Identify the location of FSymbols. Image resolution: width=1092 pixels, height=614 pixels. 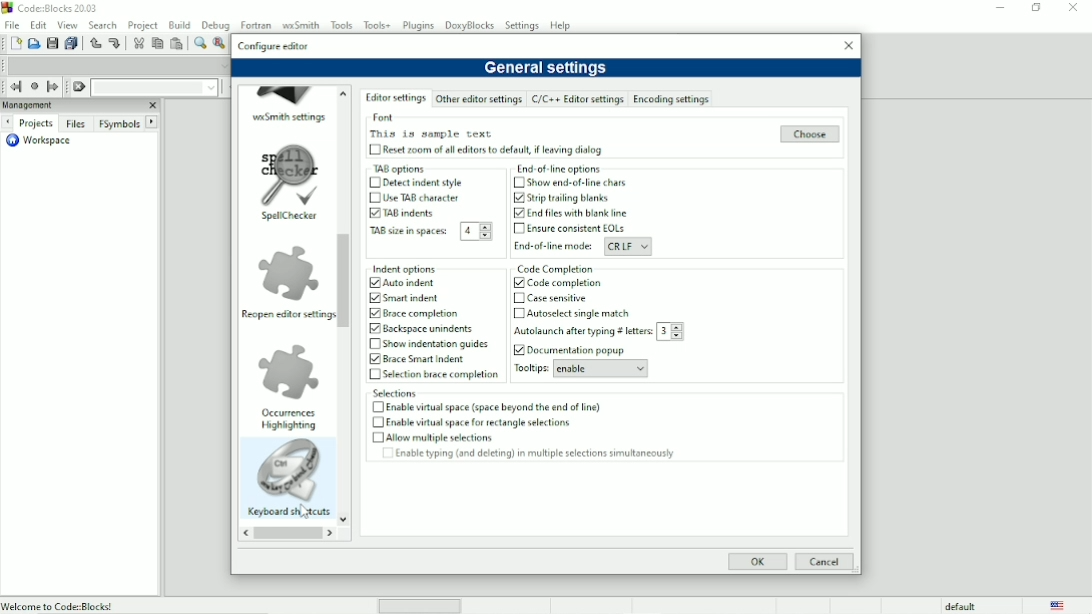
(119, 124).